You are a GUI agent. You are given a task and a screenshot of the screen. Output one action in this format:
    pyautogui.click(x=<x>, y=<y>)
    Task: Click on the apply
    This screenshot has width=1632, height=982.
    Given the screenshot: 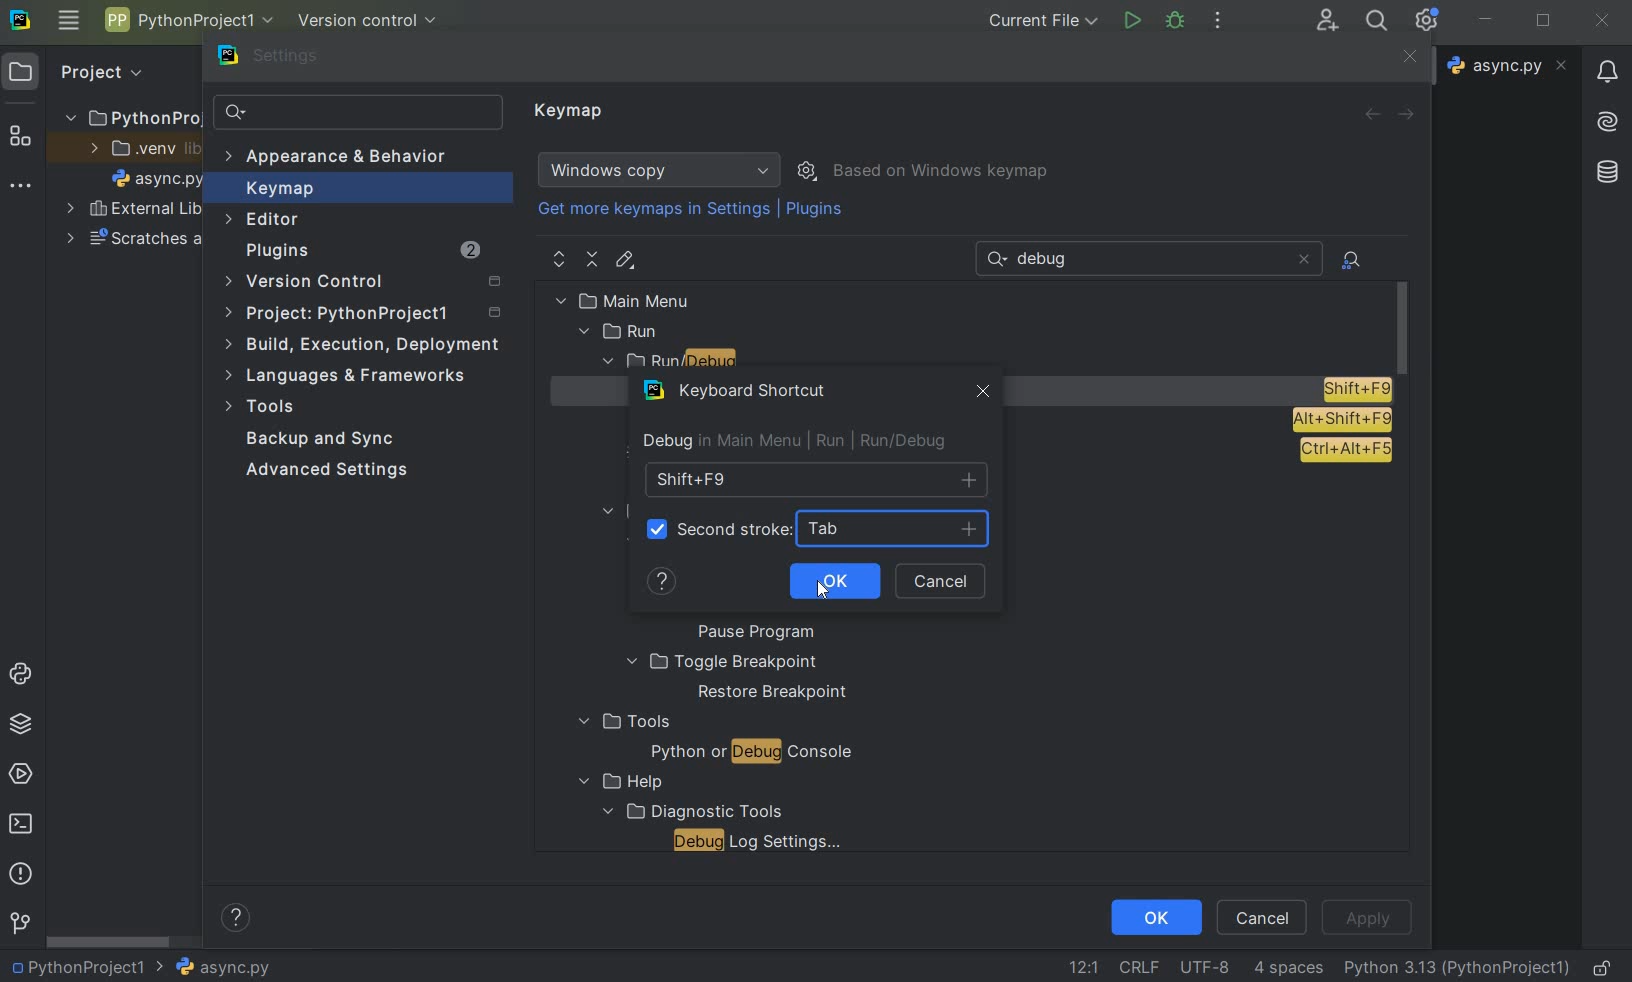 What is the action you would take?
    pyautogui.click(x=1366, y=918)
    